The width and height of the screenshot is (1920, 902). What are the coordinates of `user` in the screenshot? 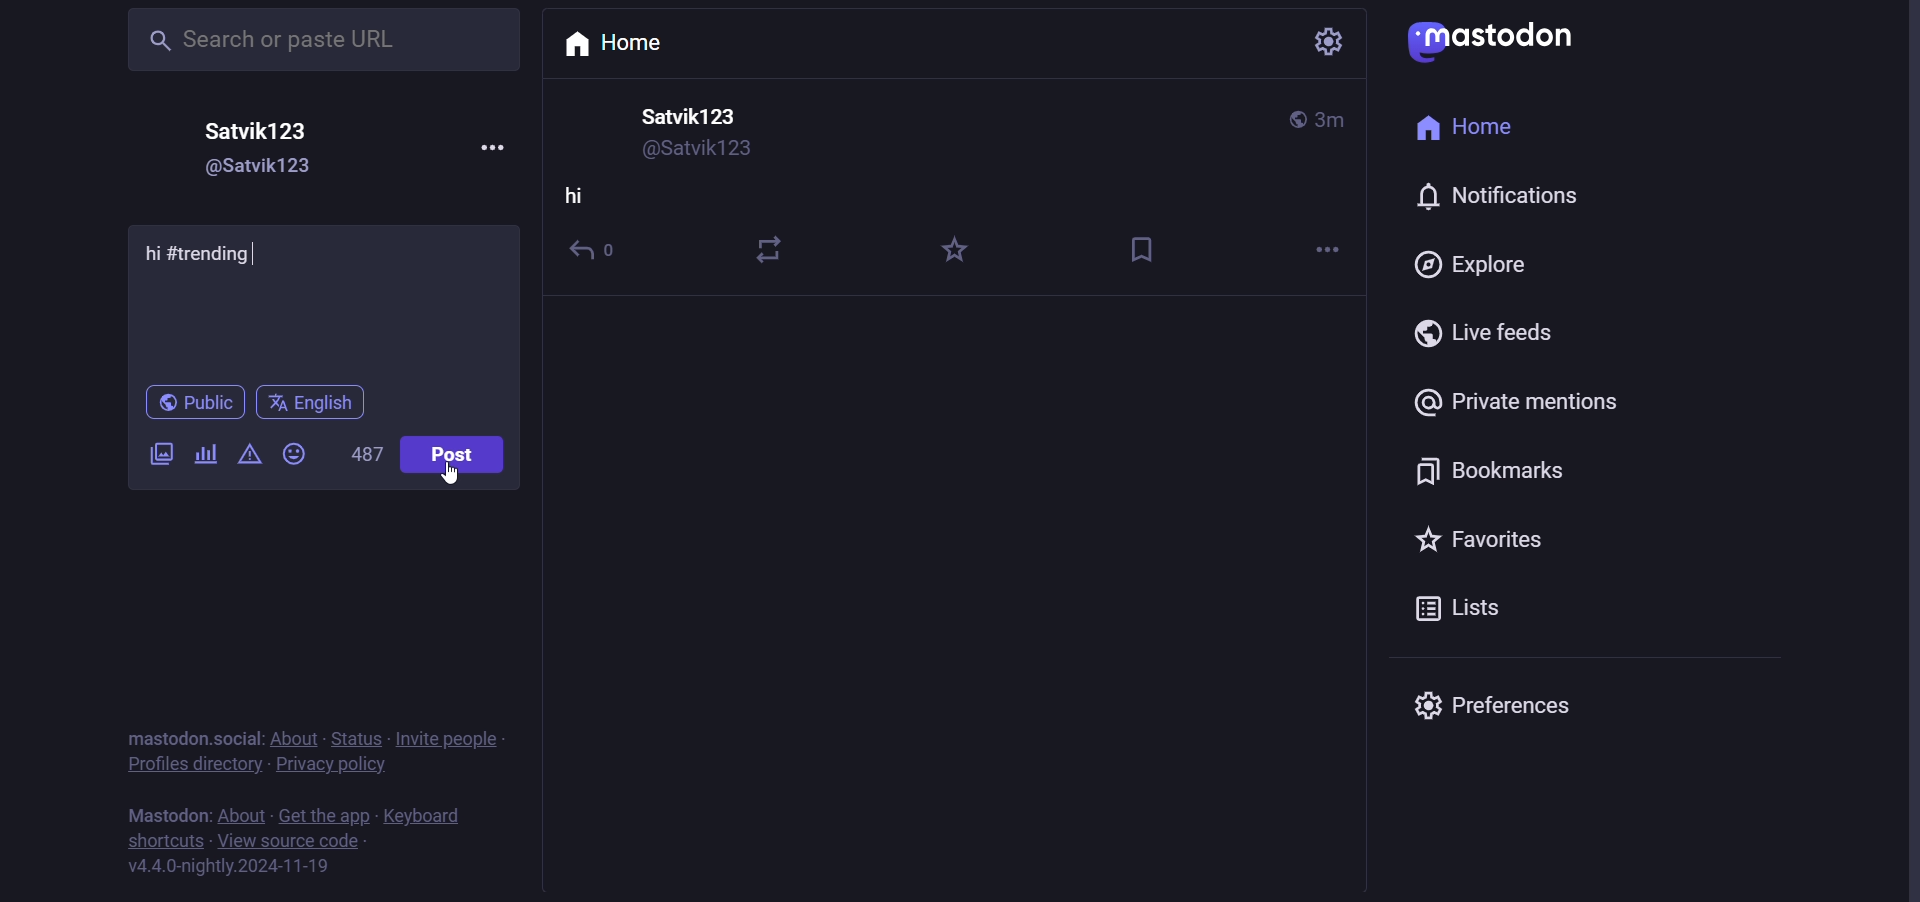 It's located at (260, 131).